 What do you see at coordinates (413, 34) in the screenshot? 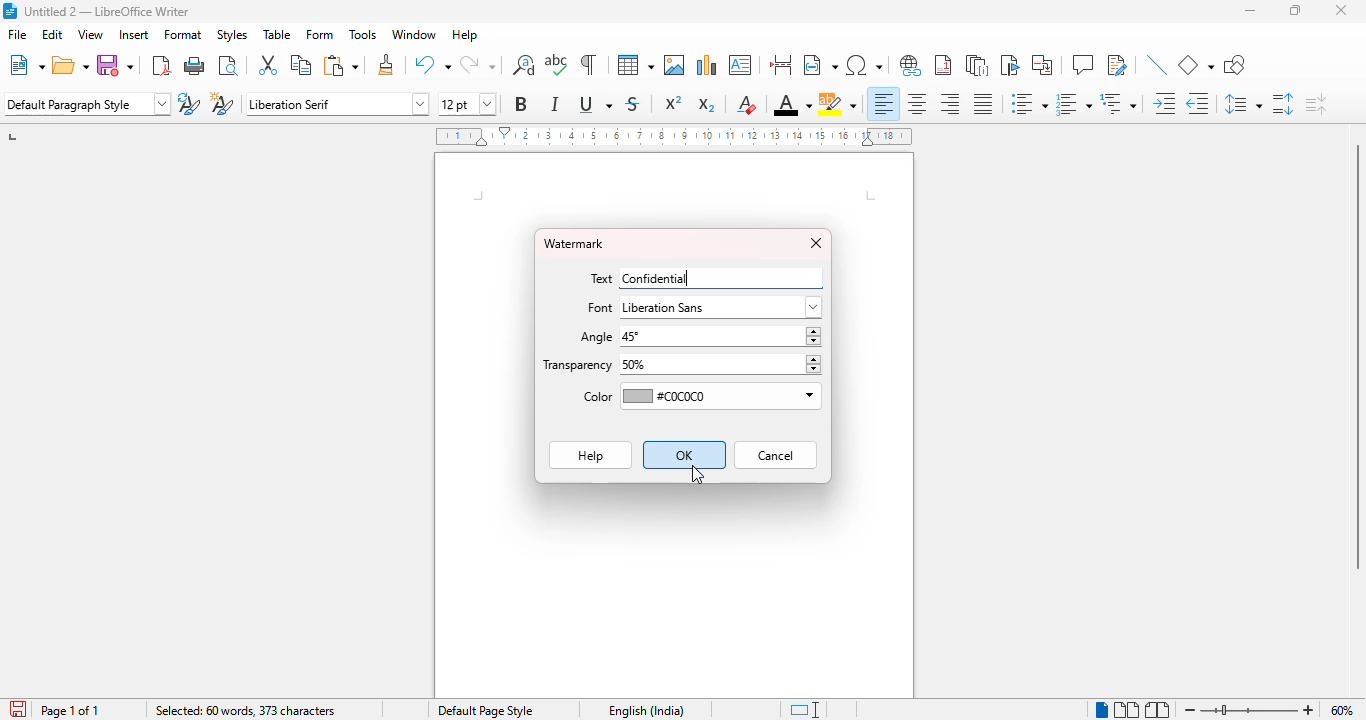
I see `window` at bounding box center [413, 34].